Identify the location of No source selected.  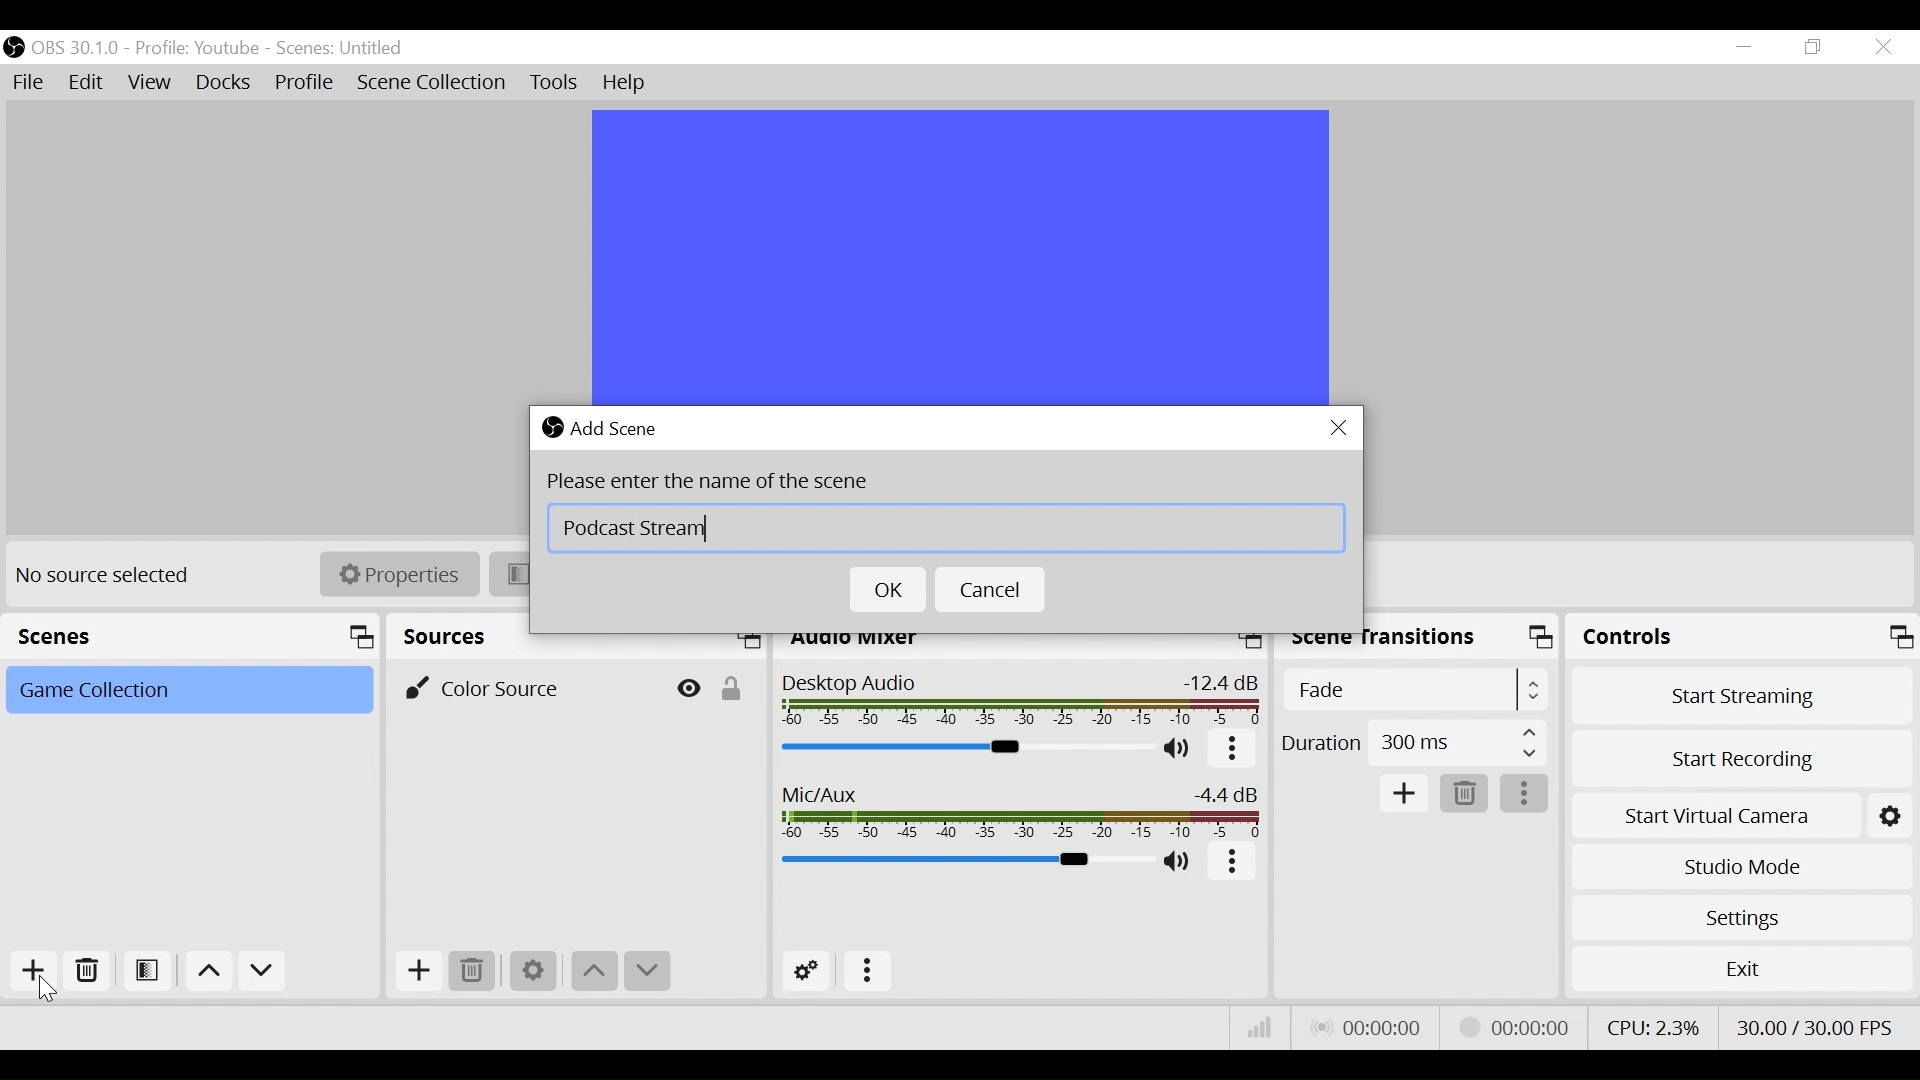
(109, 575).